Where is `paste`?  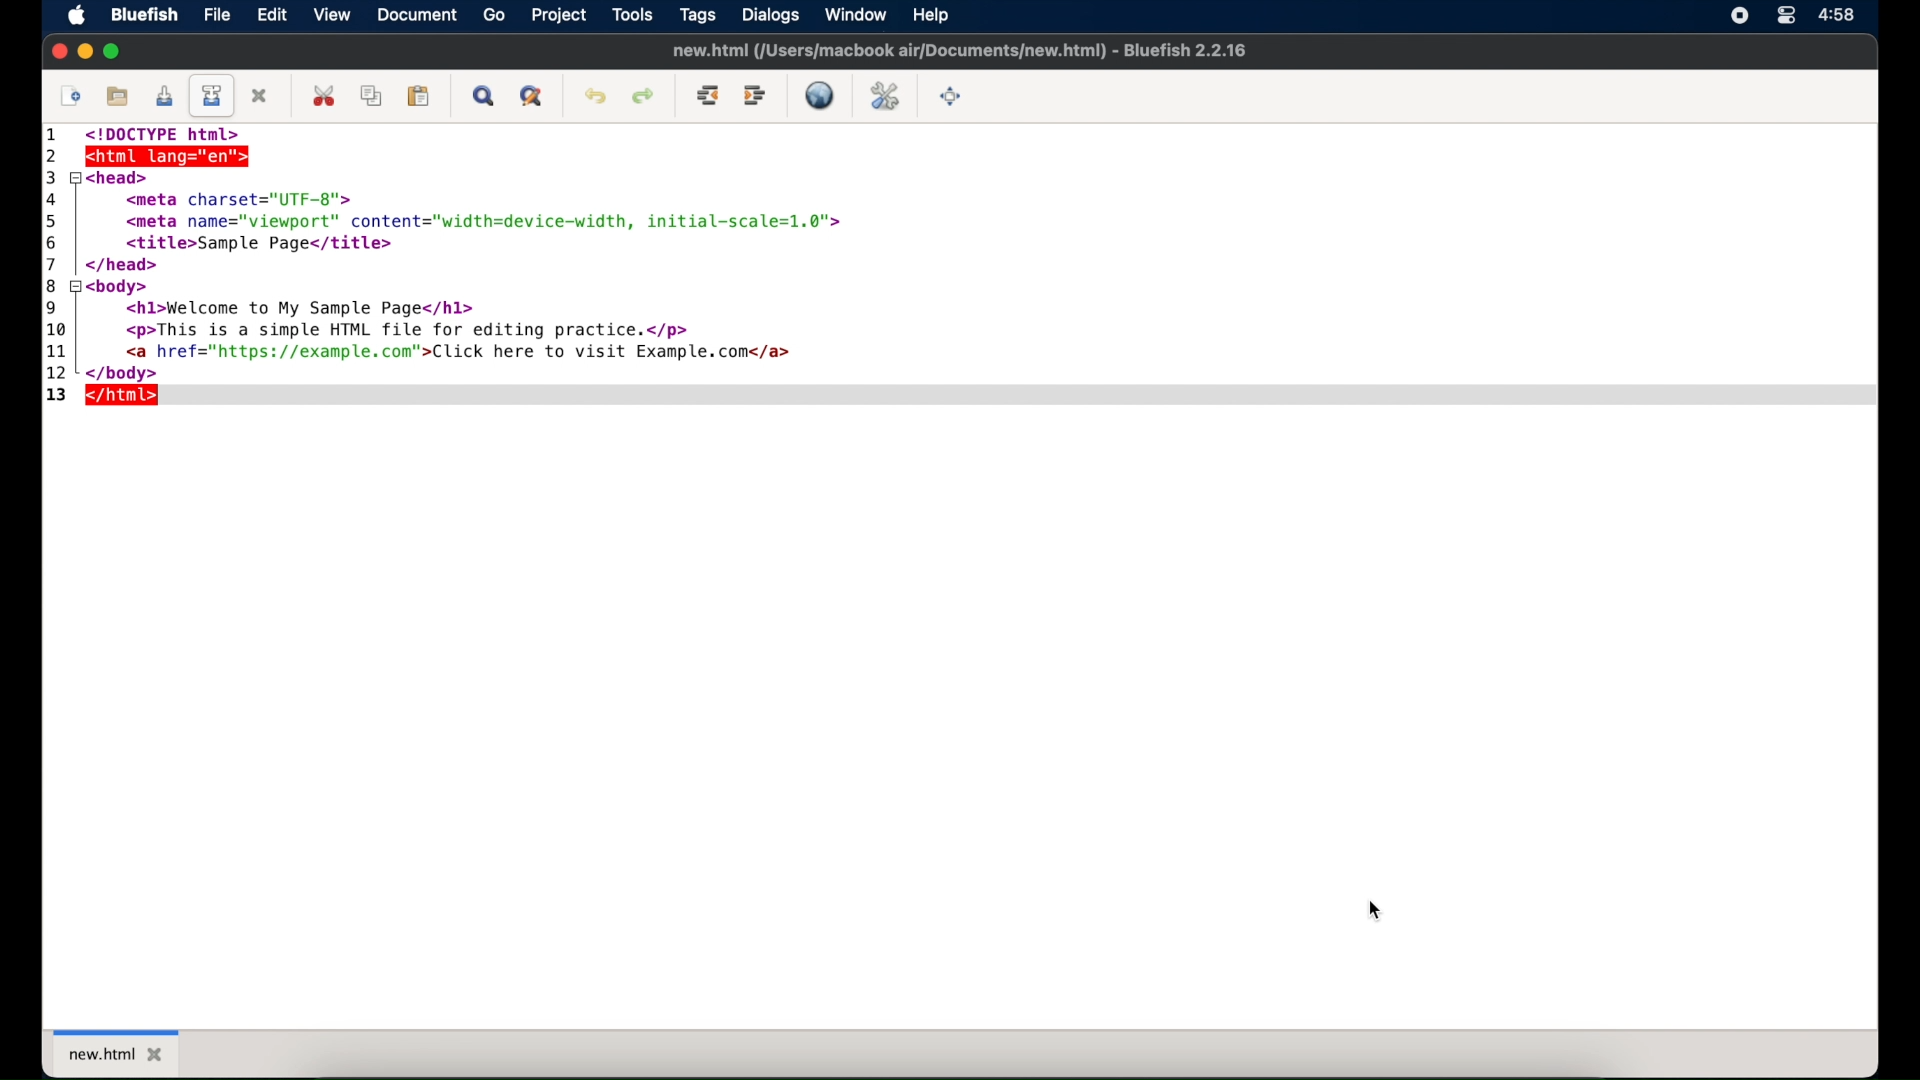
paste is located at coordinates (419, 96).